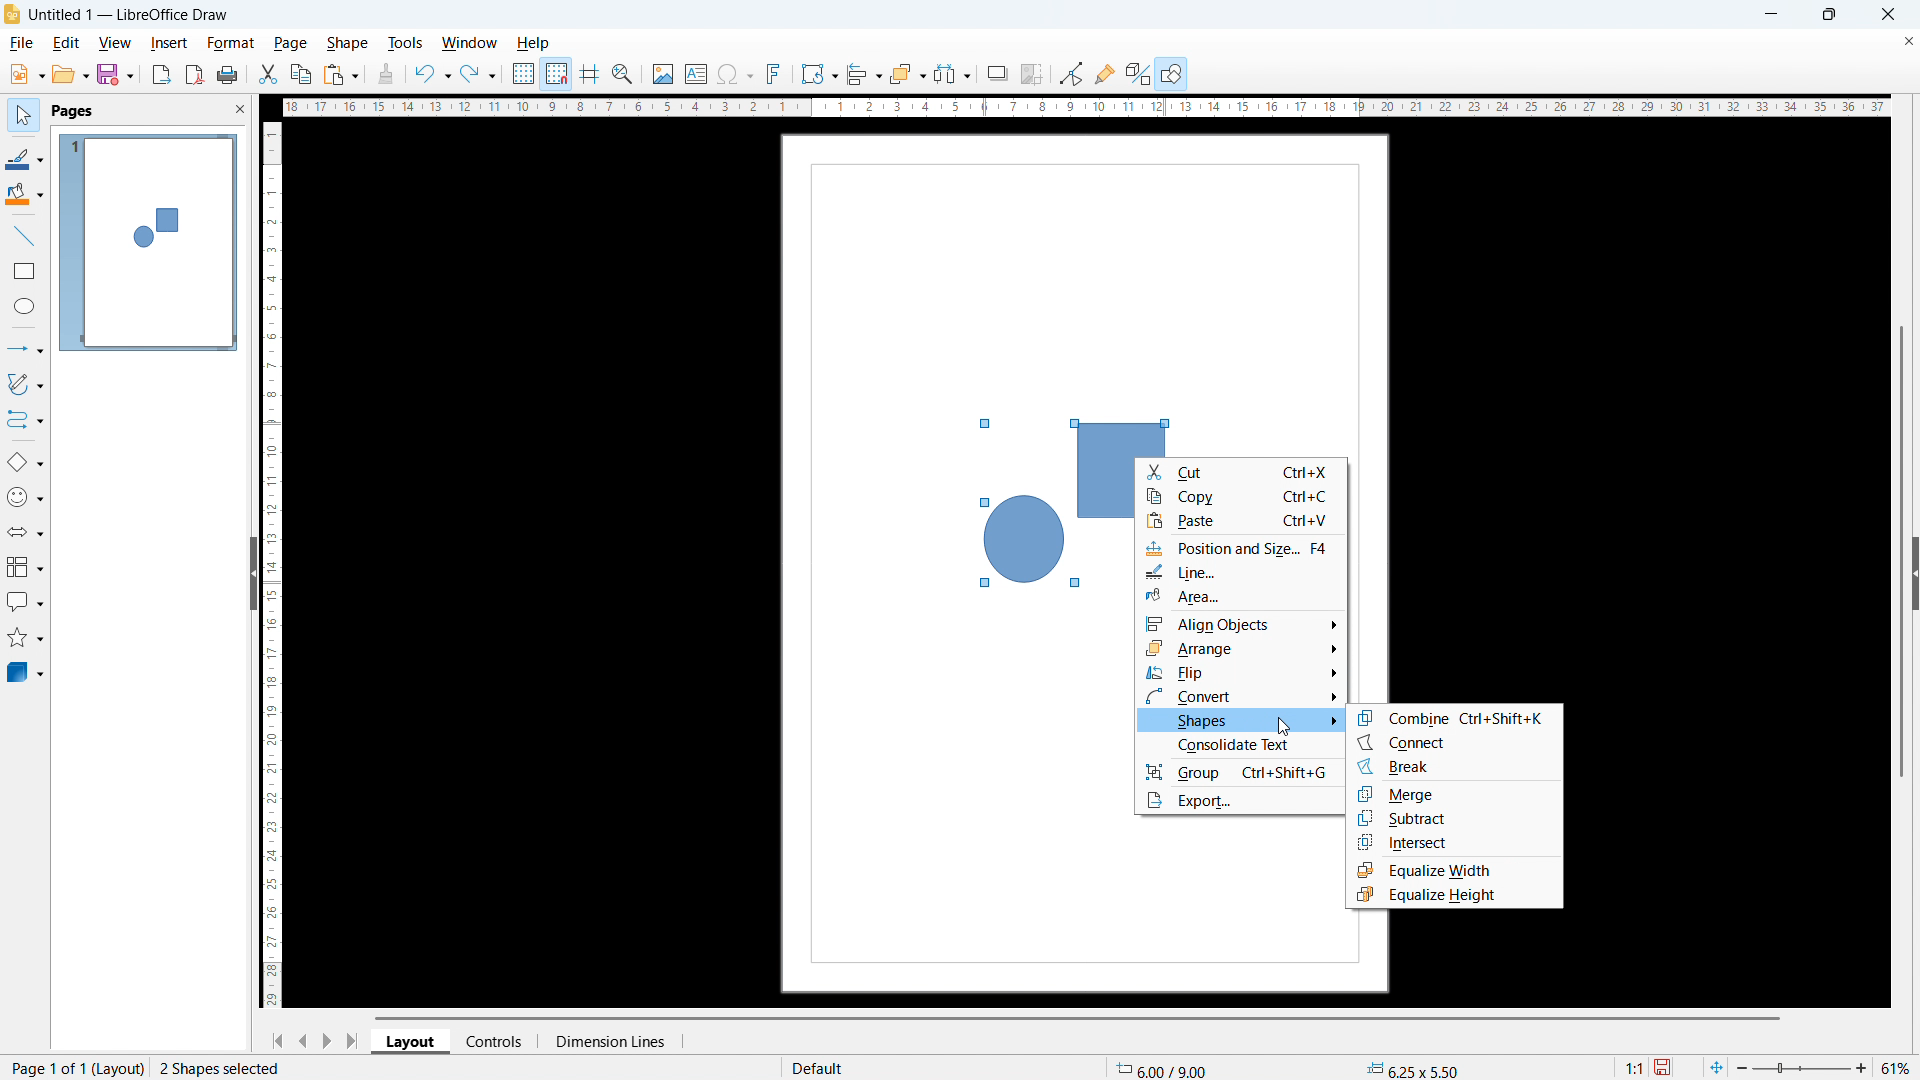 The image size is (1920, 1080). I want to click on pages, so click(74, 110).